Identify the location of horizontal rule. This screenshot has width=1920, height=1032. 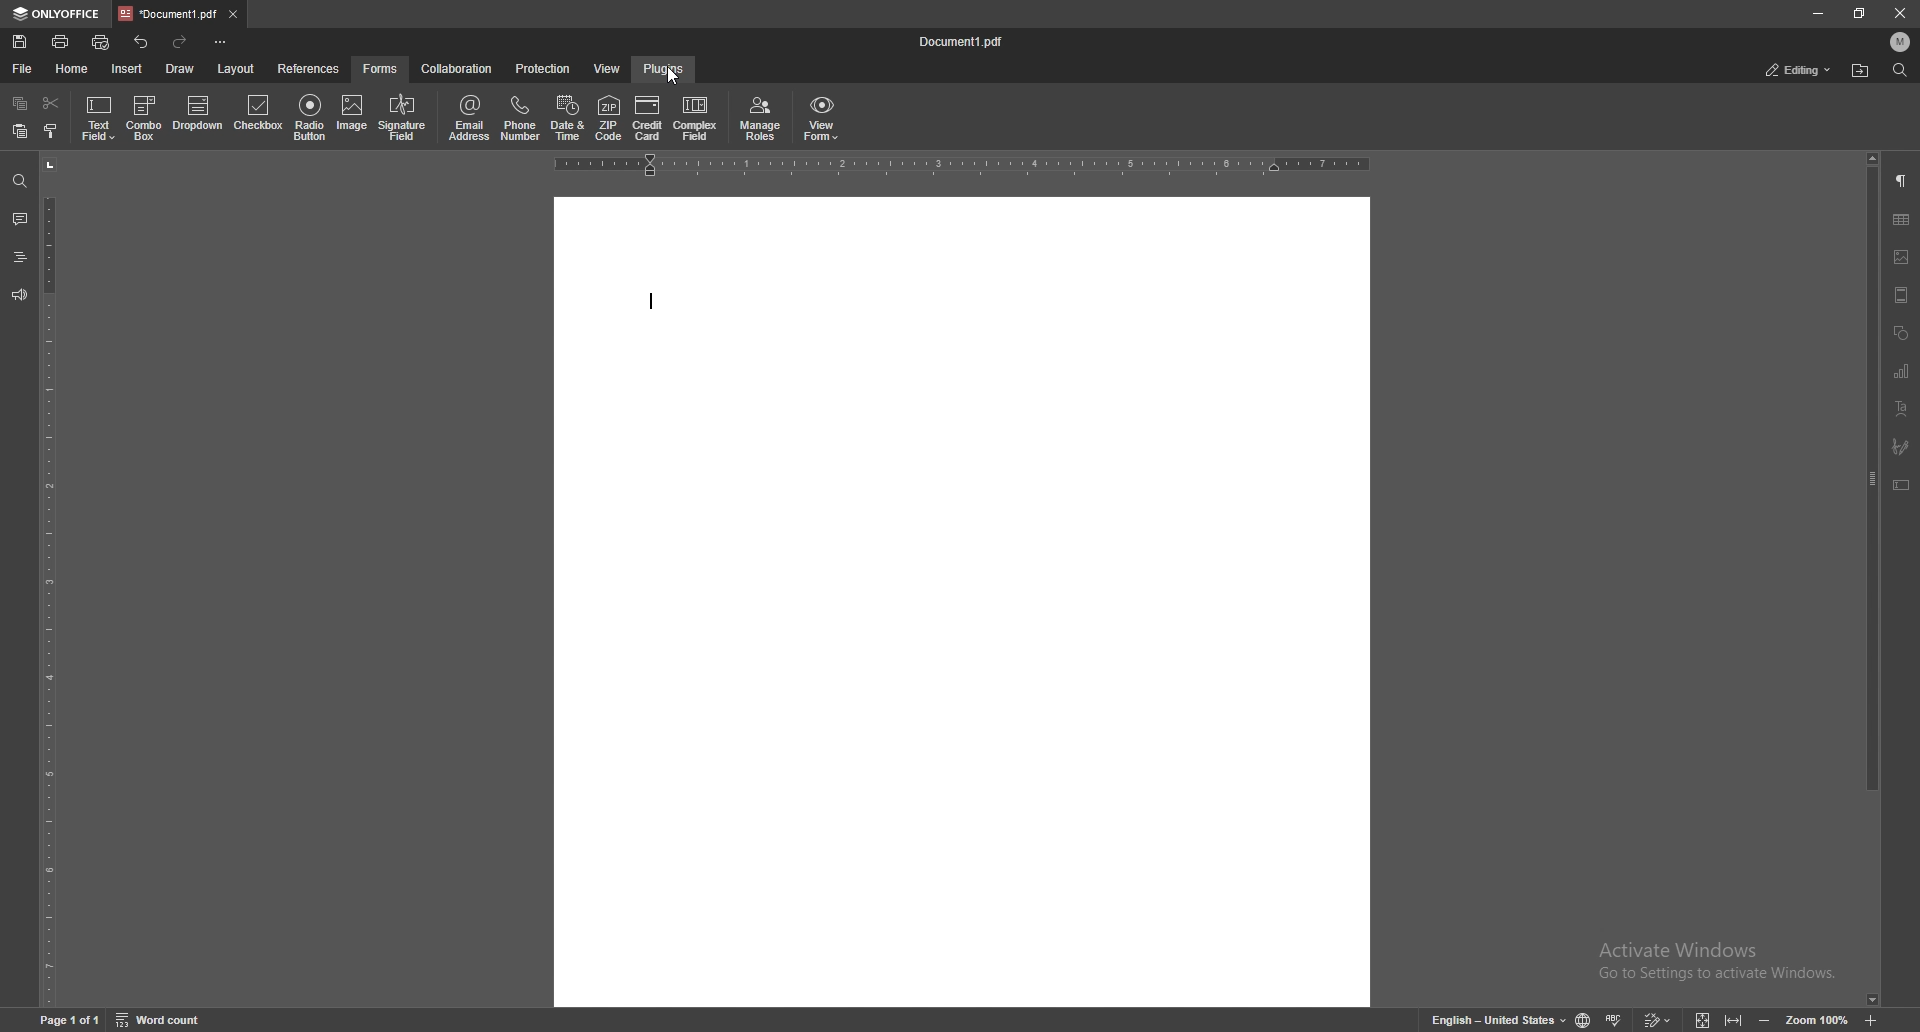
(962, 164).